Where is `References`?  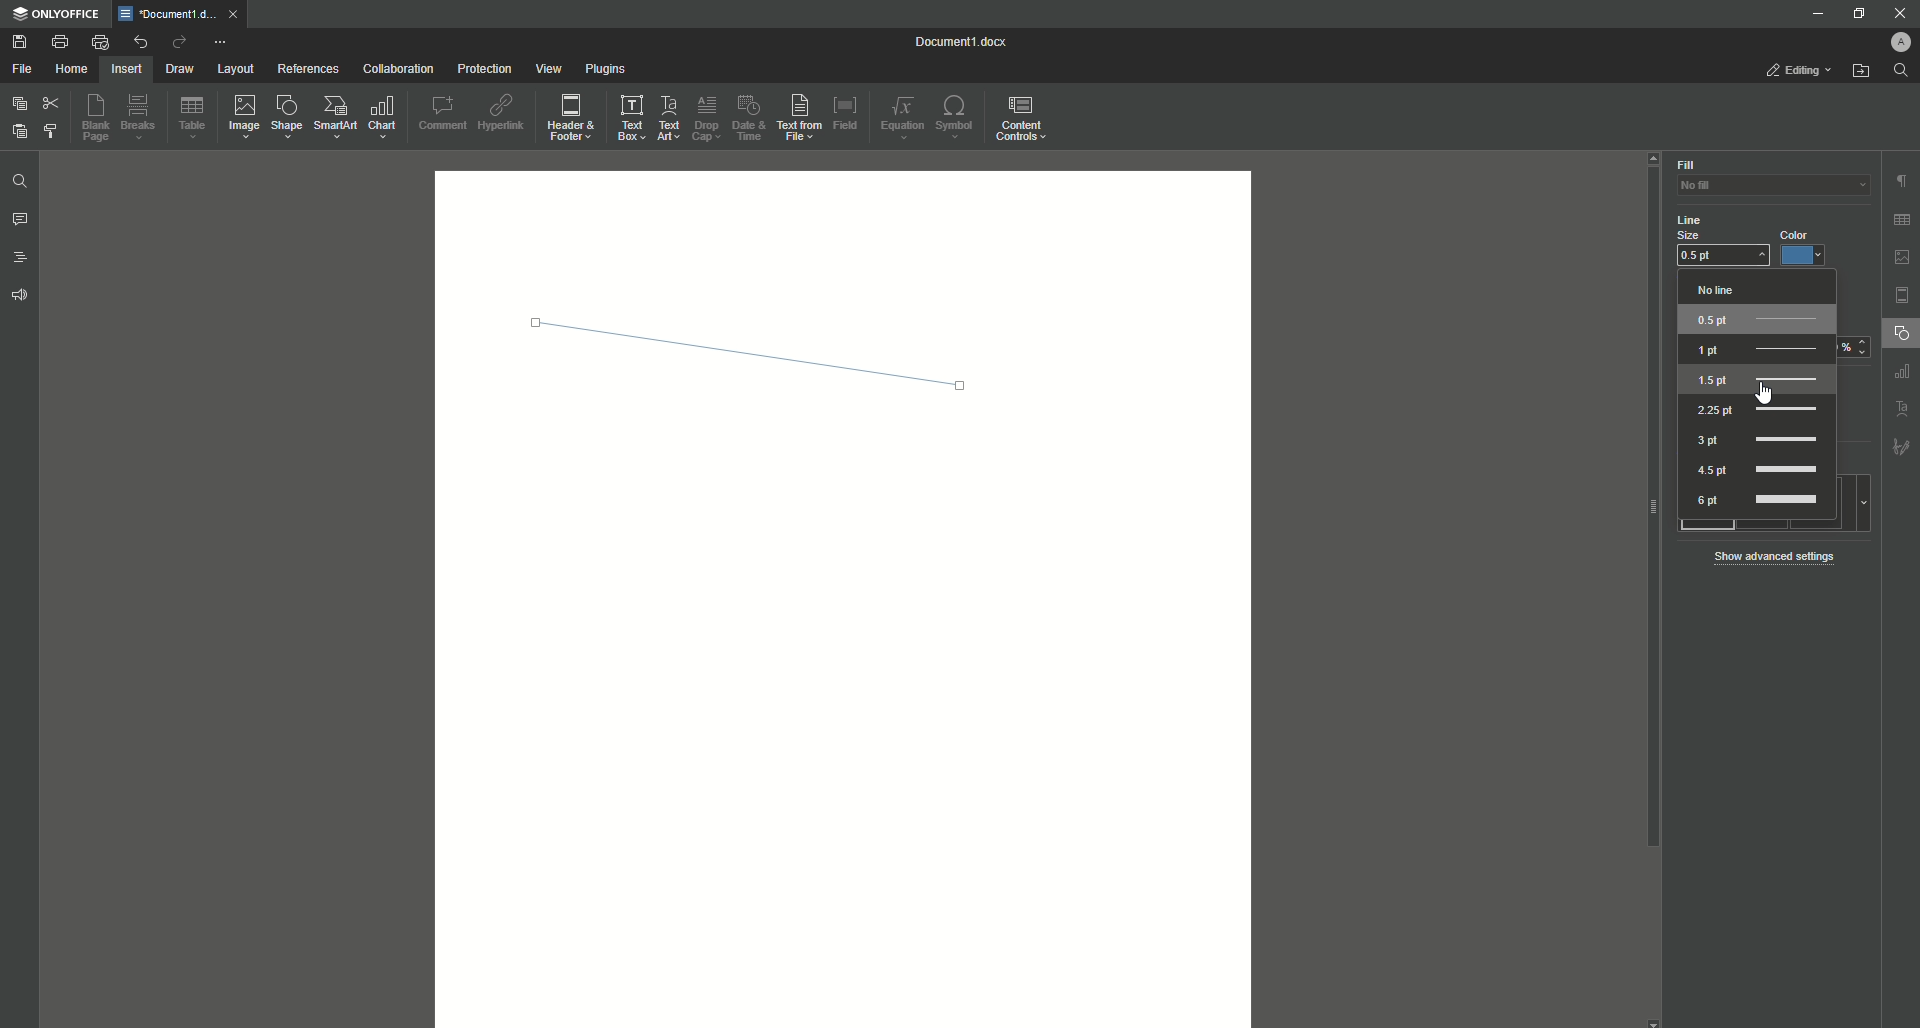 References is located at coordinates (307, 69).